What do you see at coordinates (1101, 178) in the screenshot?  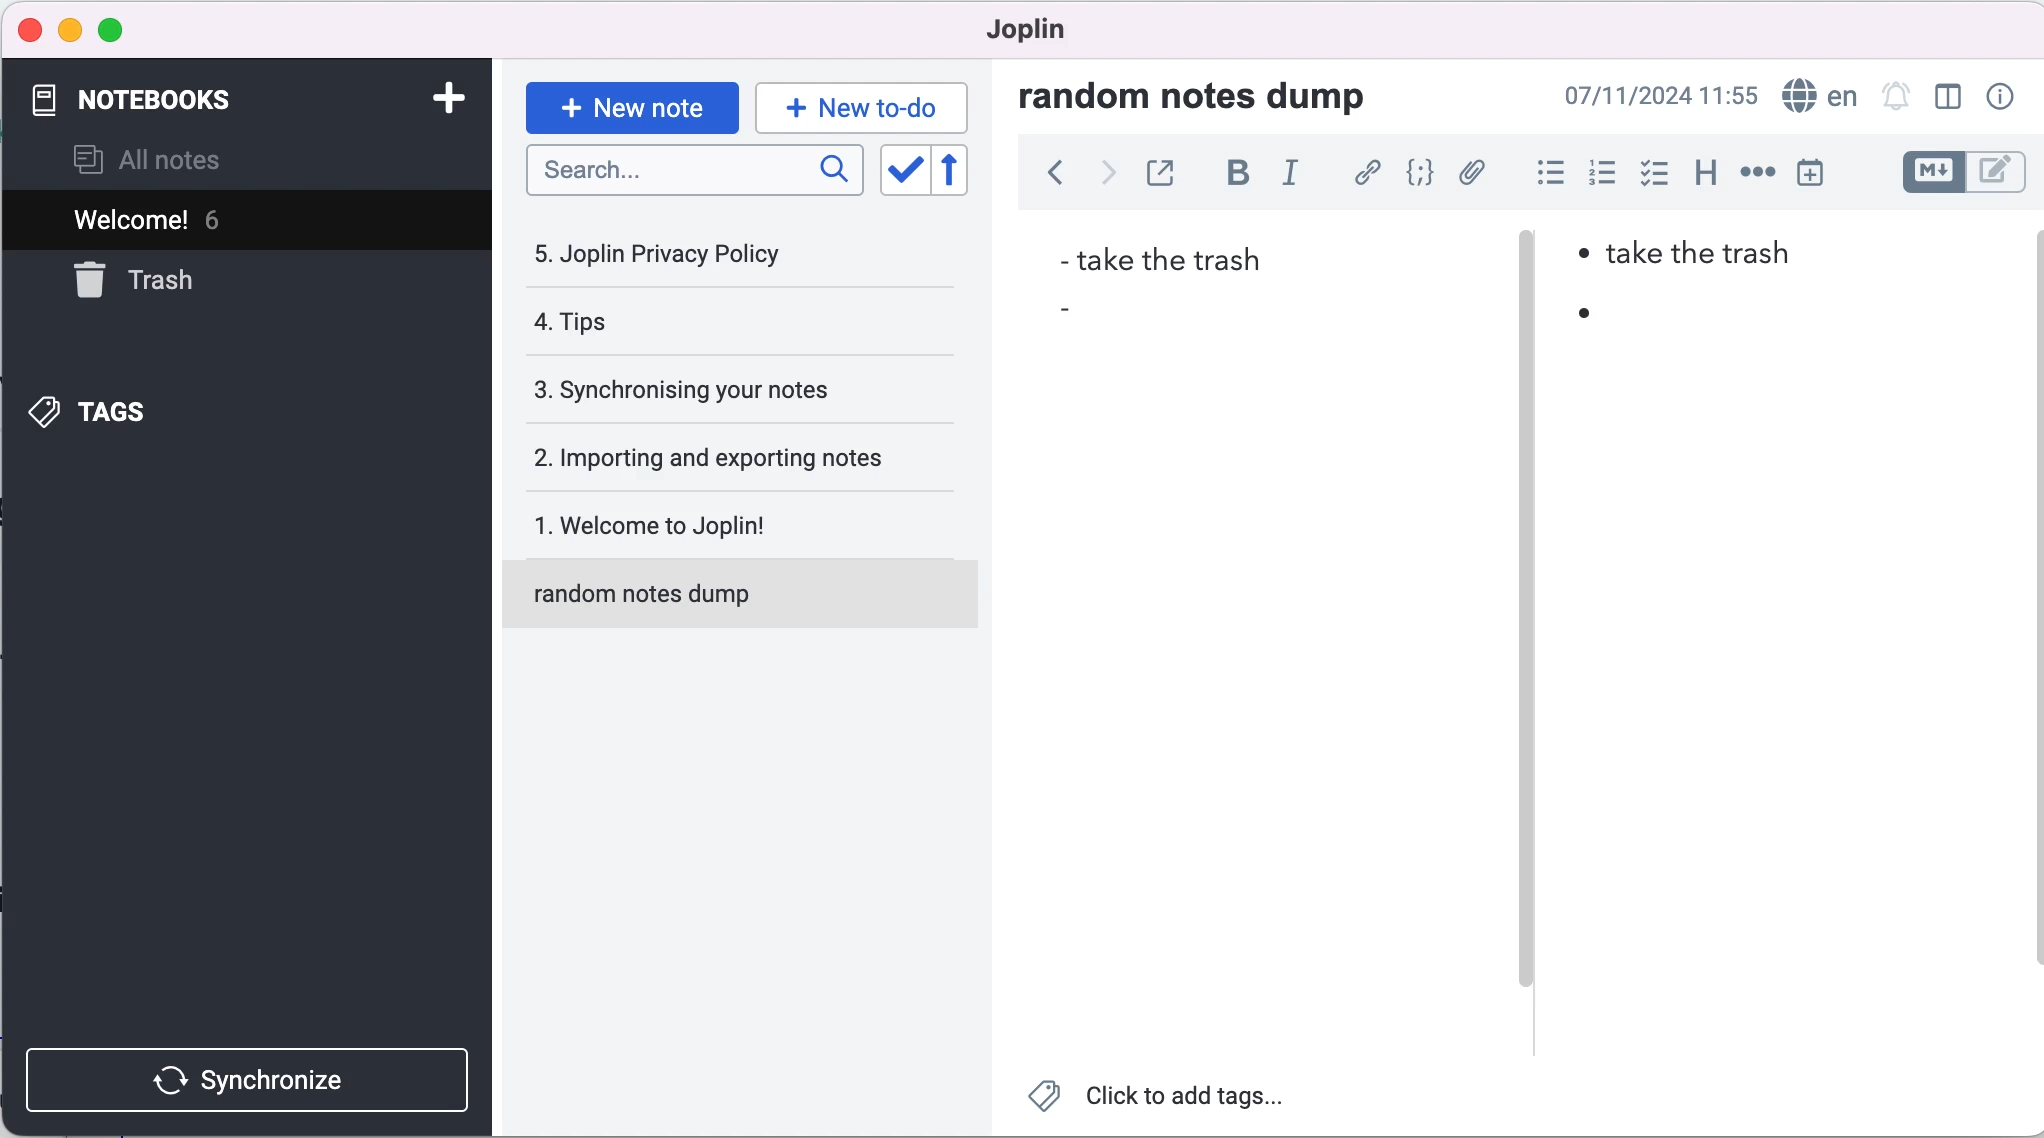 I see `forward` at bounding box center [1101, 178].